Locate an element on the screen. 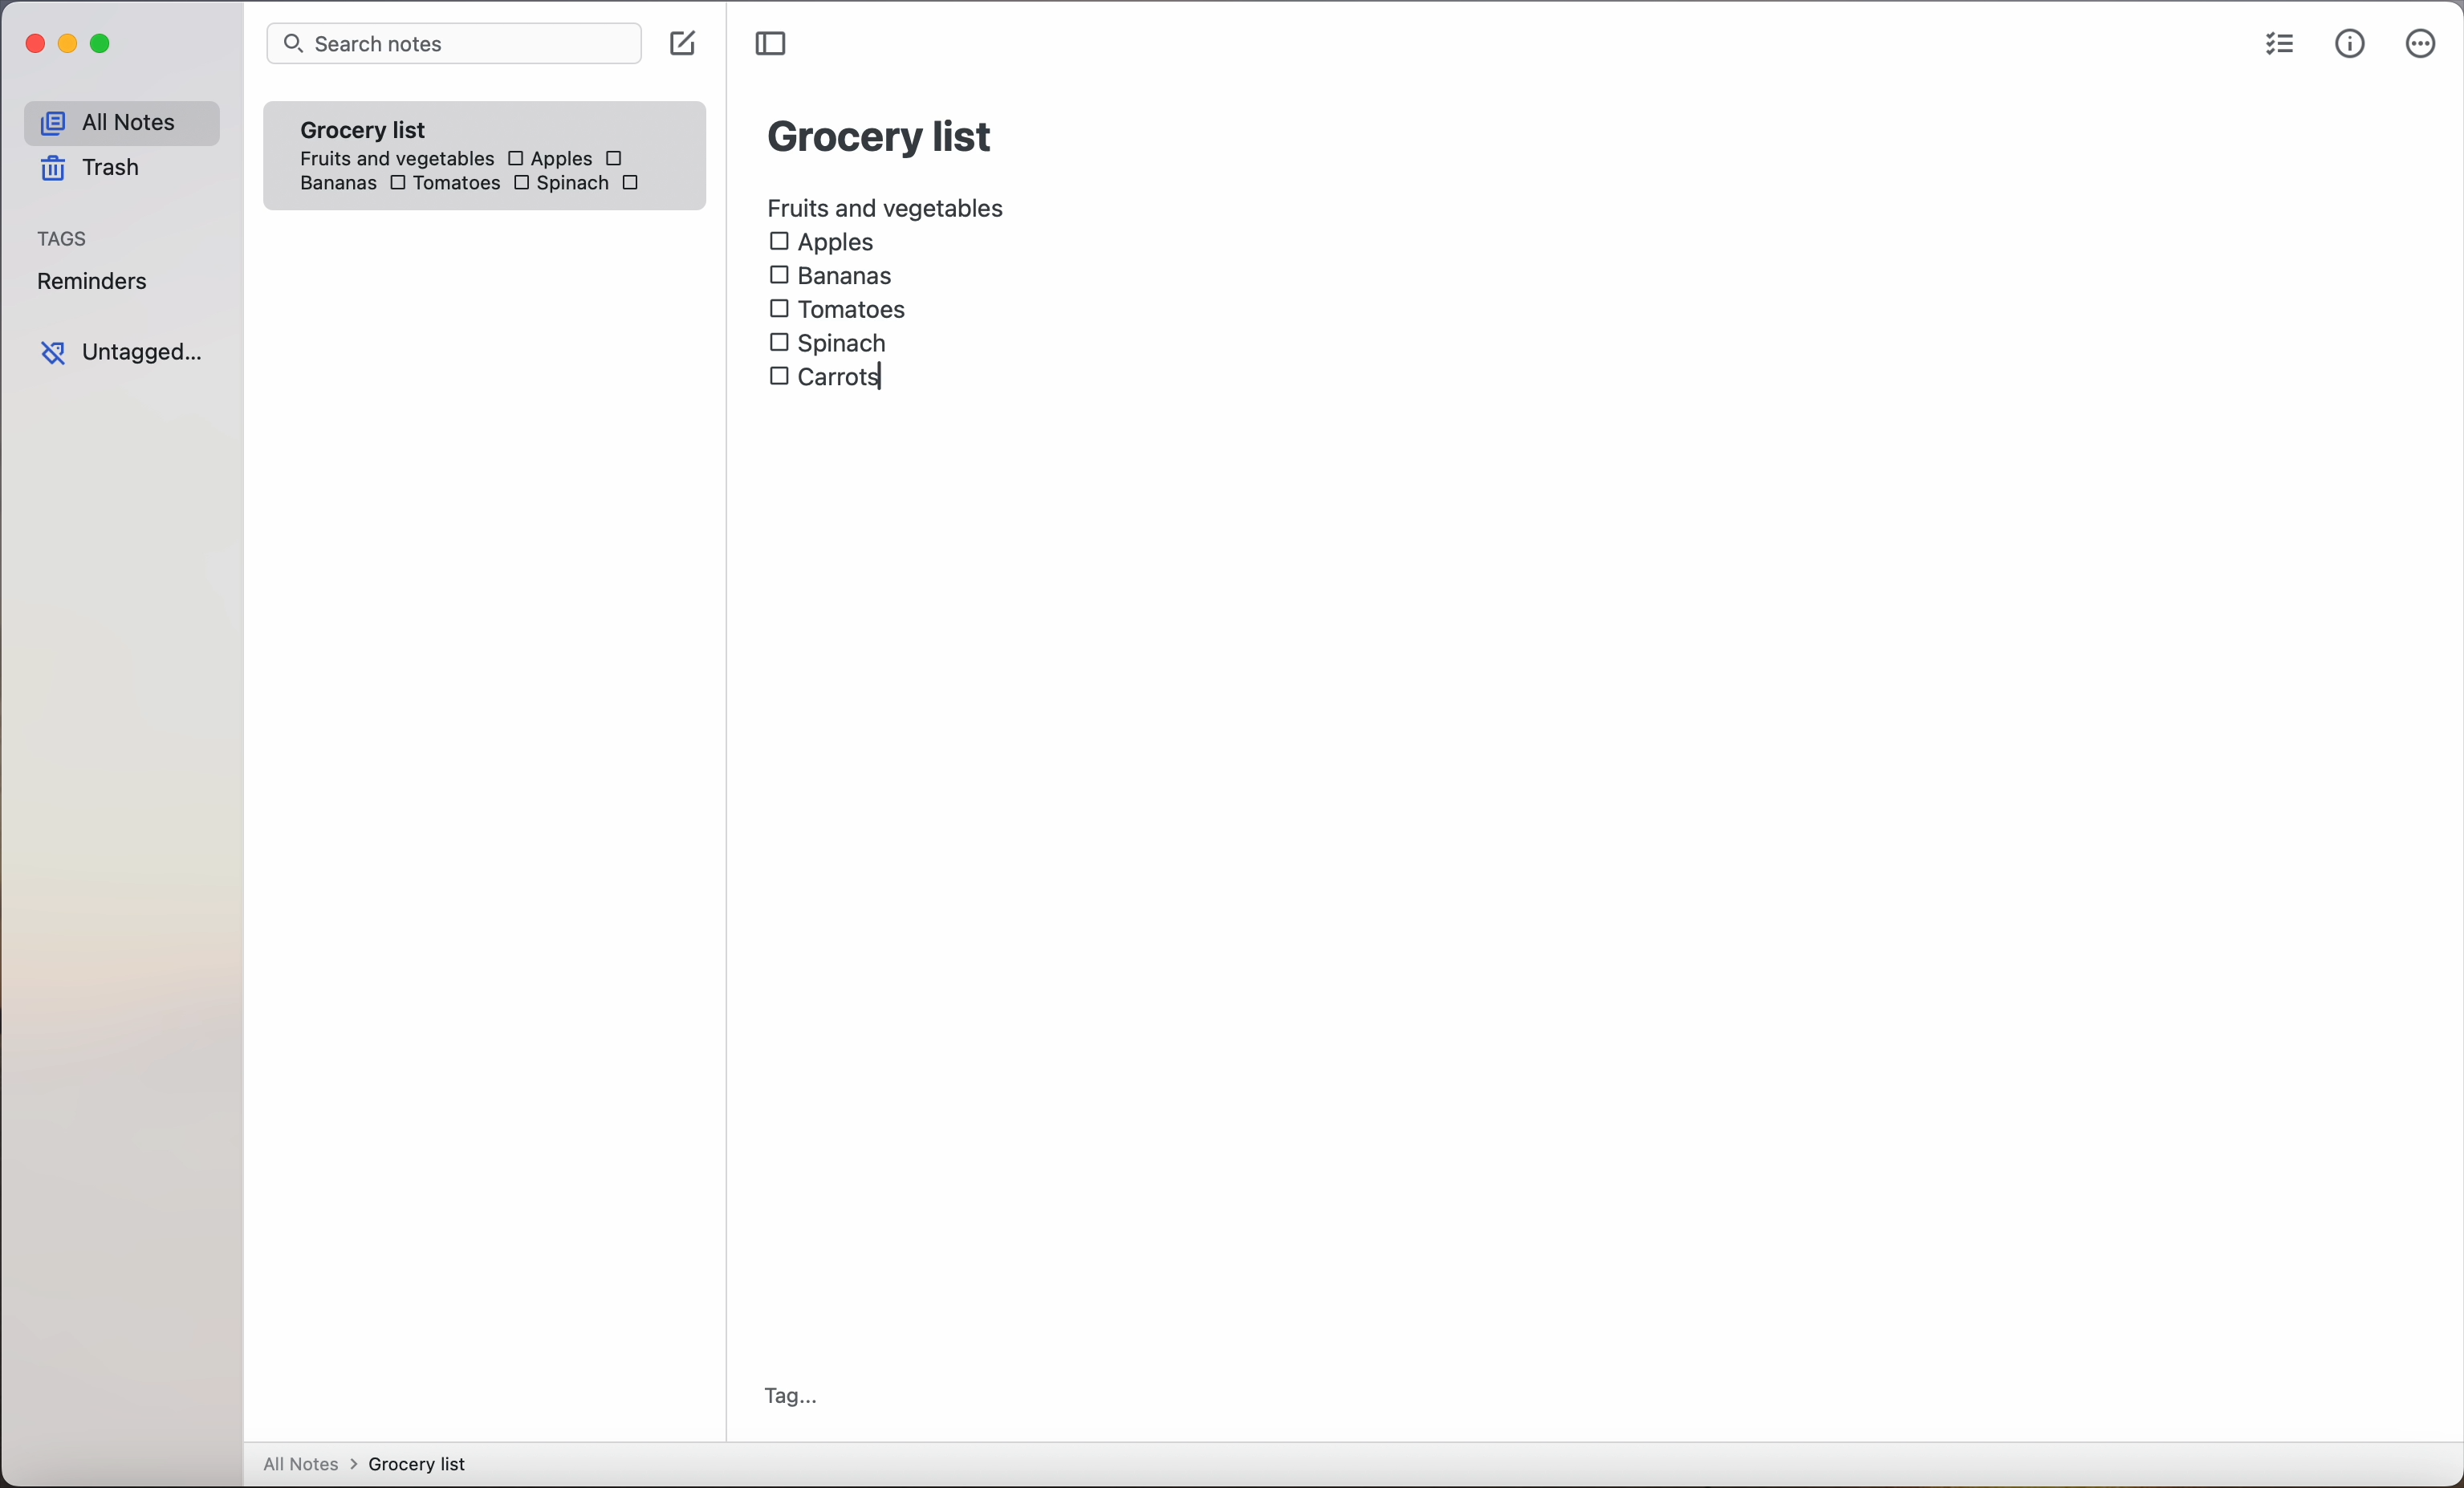 The width and height of the screenshot is (2464, 1488). close Simplenote is located at coordinates (34, 45).